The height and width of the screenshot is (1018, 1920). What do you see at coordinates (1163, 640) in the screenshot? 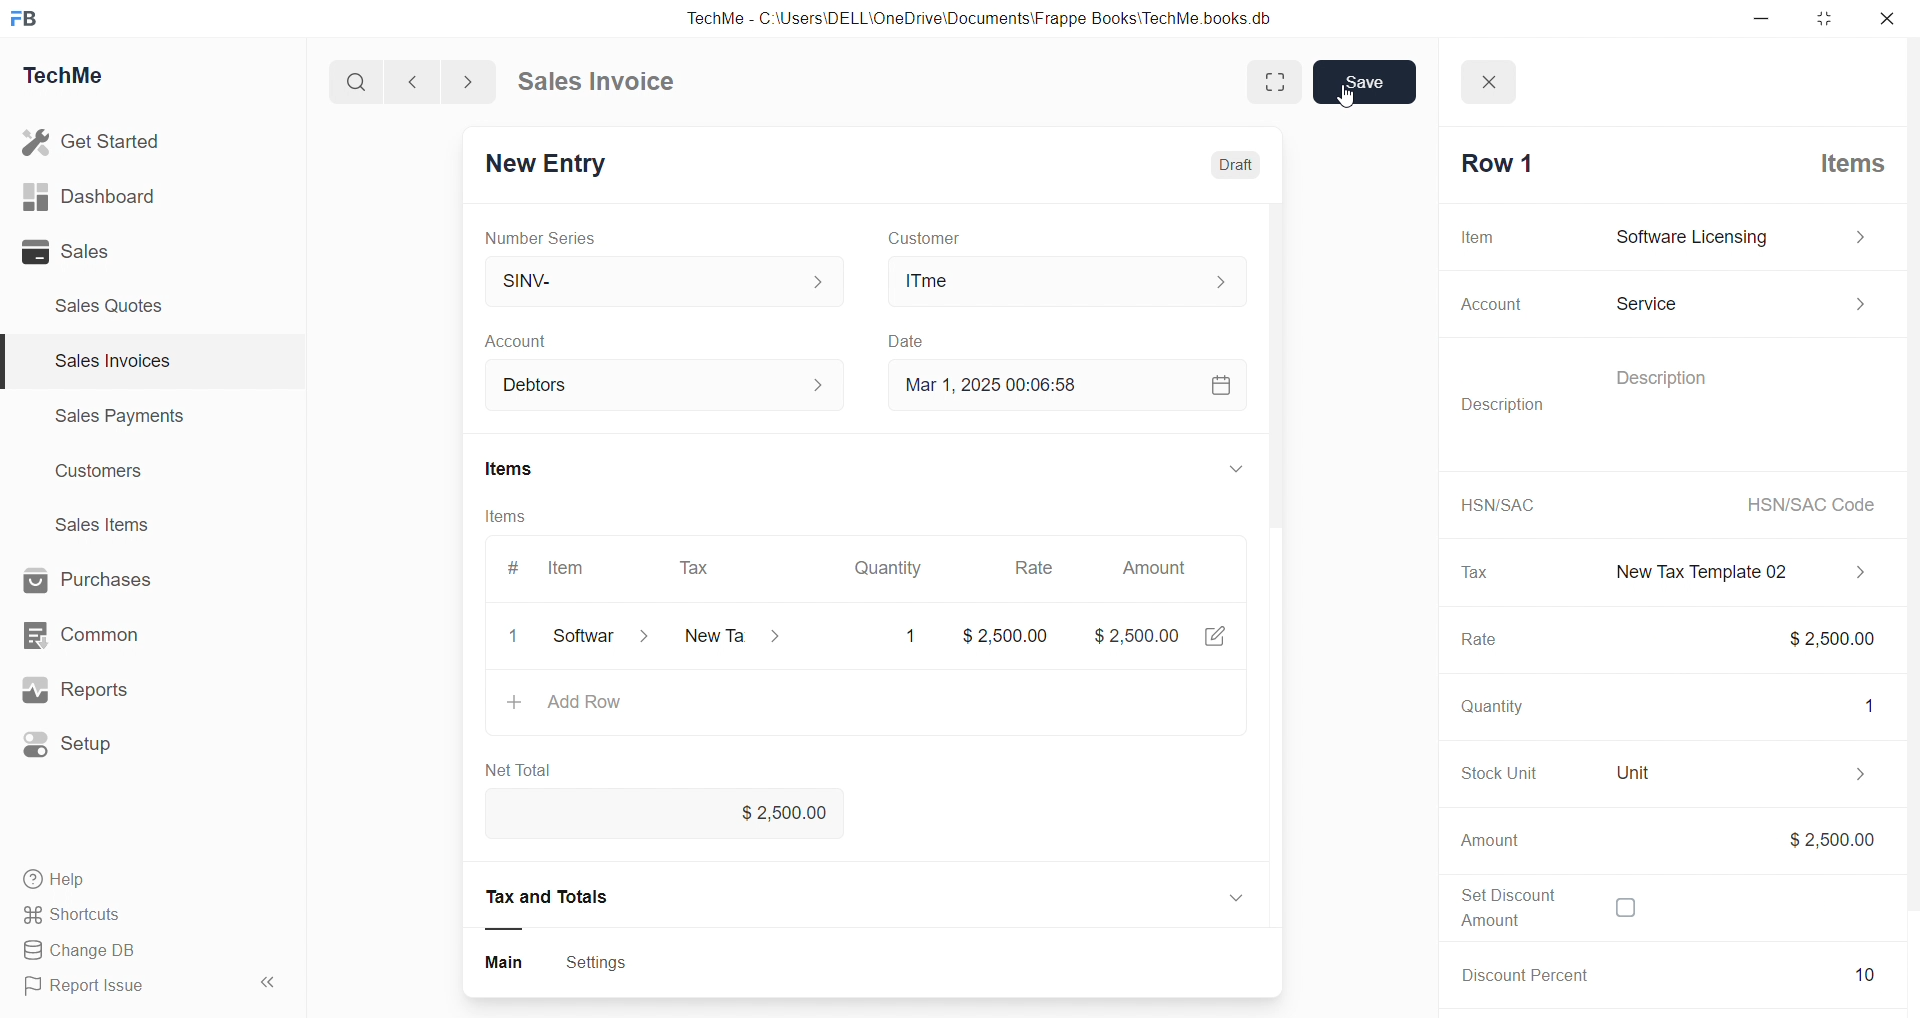
I see `$2,500.00 [4` at bounding box center [1163, 640].